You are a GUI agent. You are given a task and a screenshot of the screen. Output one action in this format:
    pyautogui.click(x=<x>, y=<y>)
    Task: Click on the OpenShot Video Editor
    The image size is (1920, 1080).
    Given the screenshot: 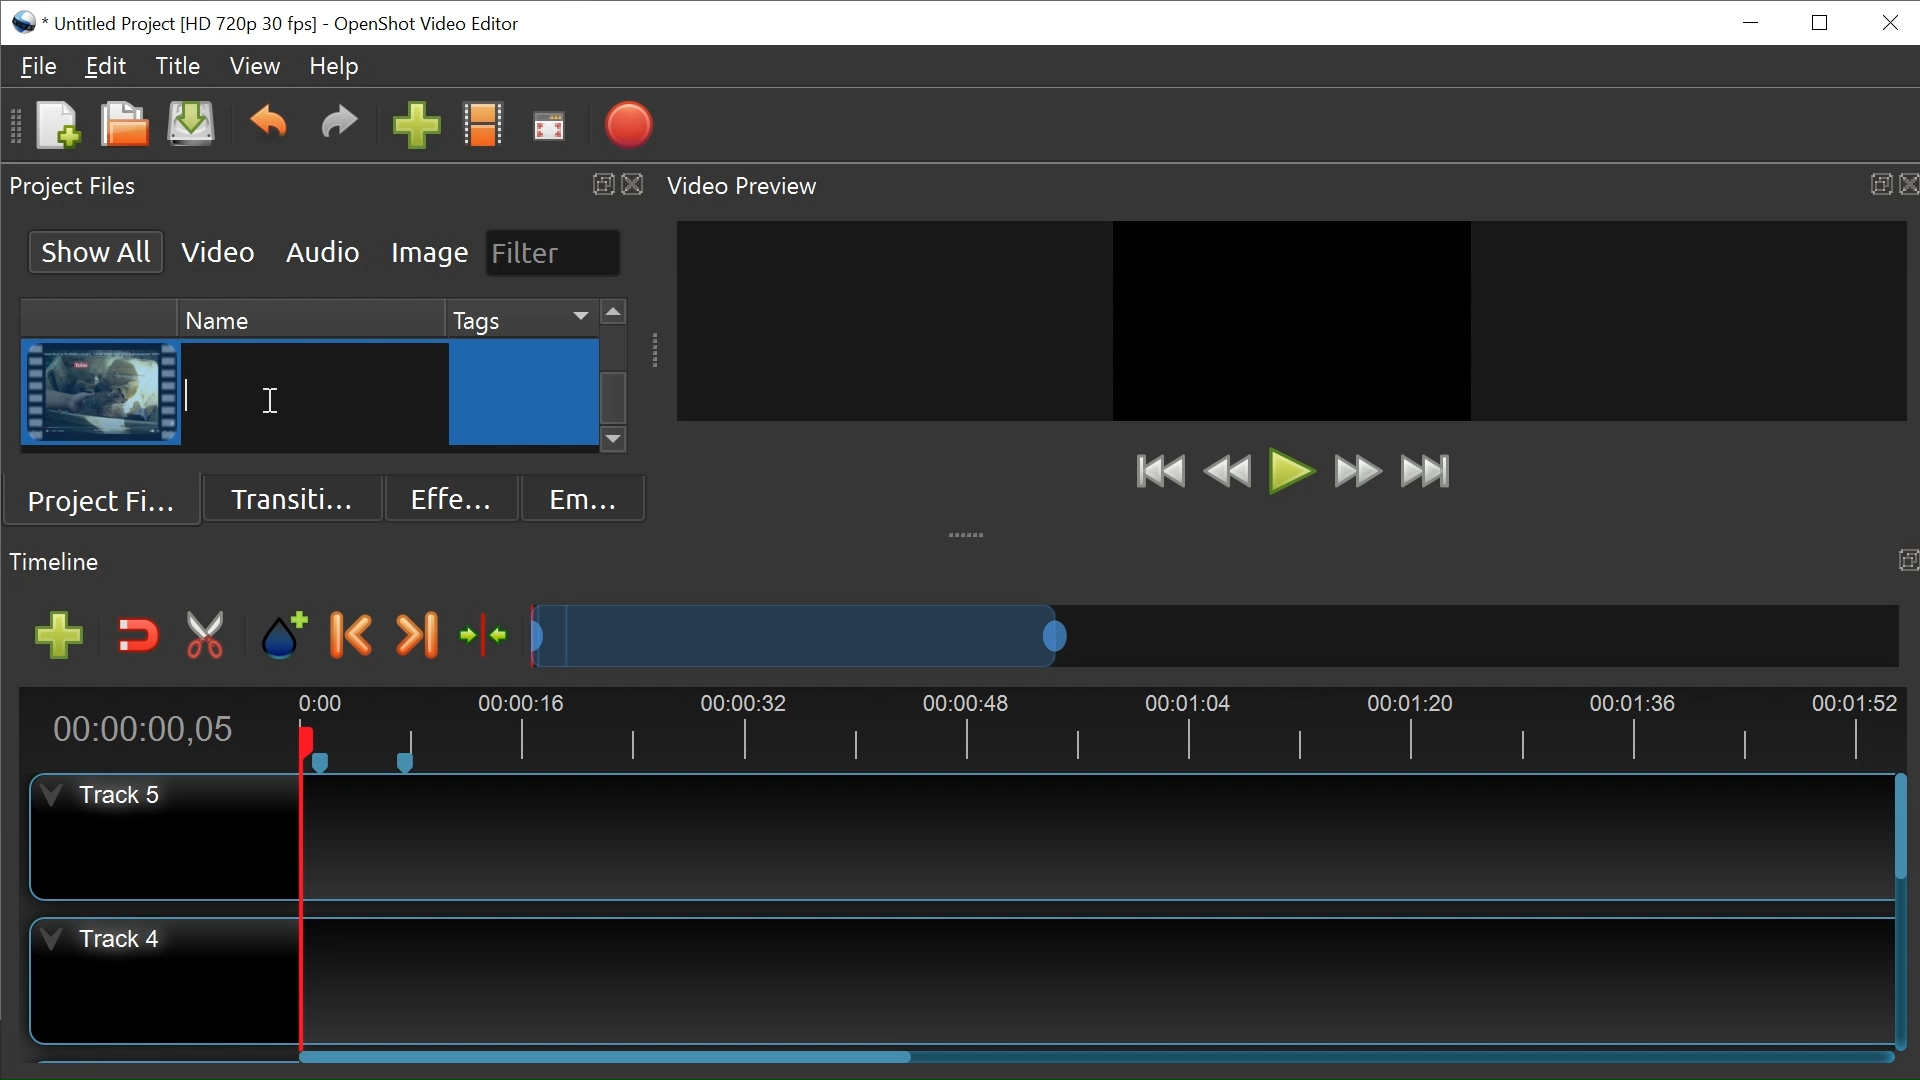 What is the action you would take?
    pyautogui.click(x=424, y=24)
    